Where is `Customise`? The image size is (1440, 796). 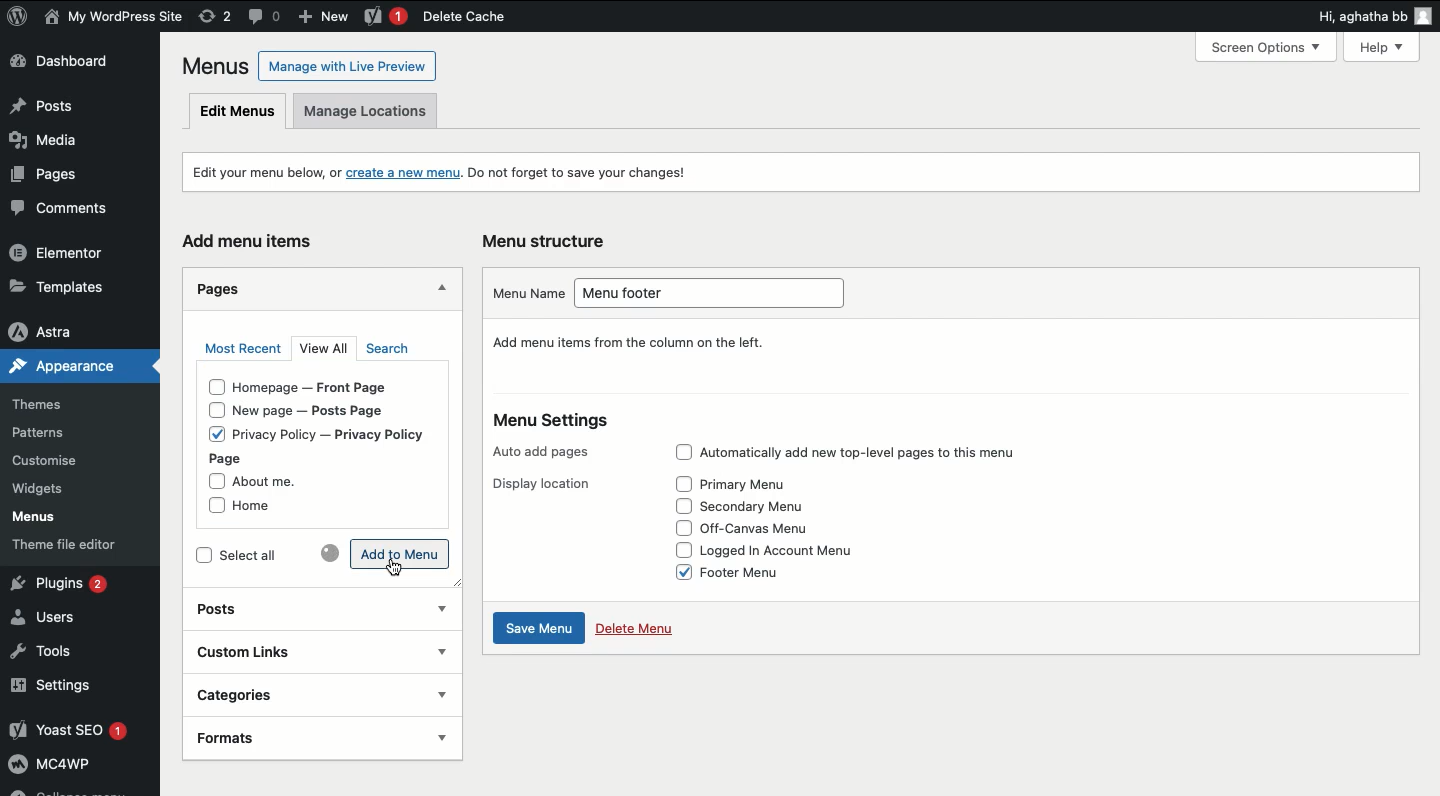
Customise is located at coordinates (43, 462).